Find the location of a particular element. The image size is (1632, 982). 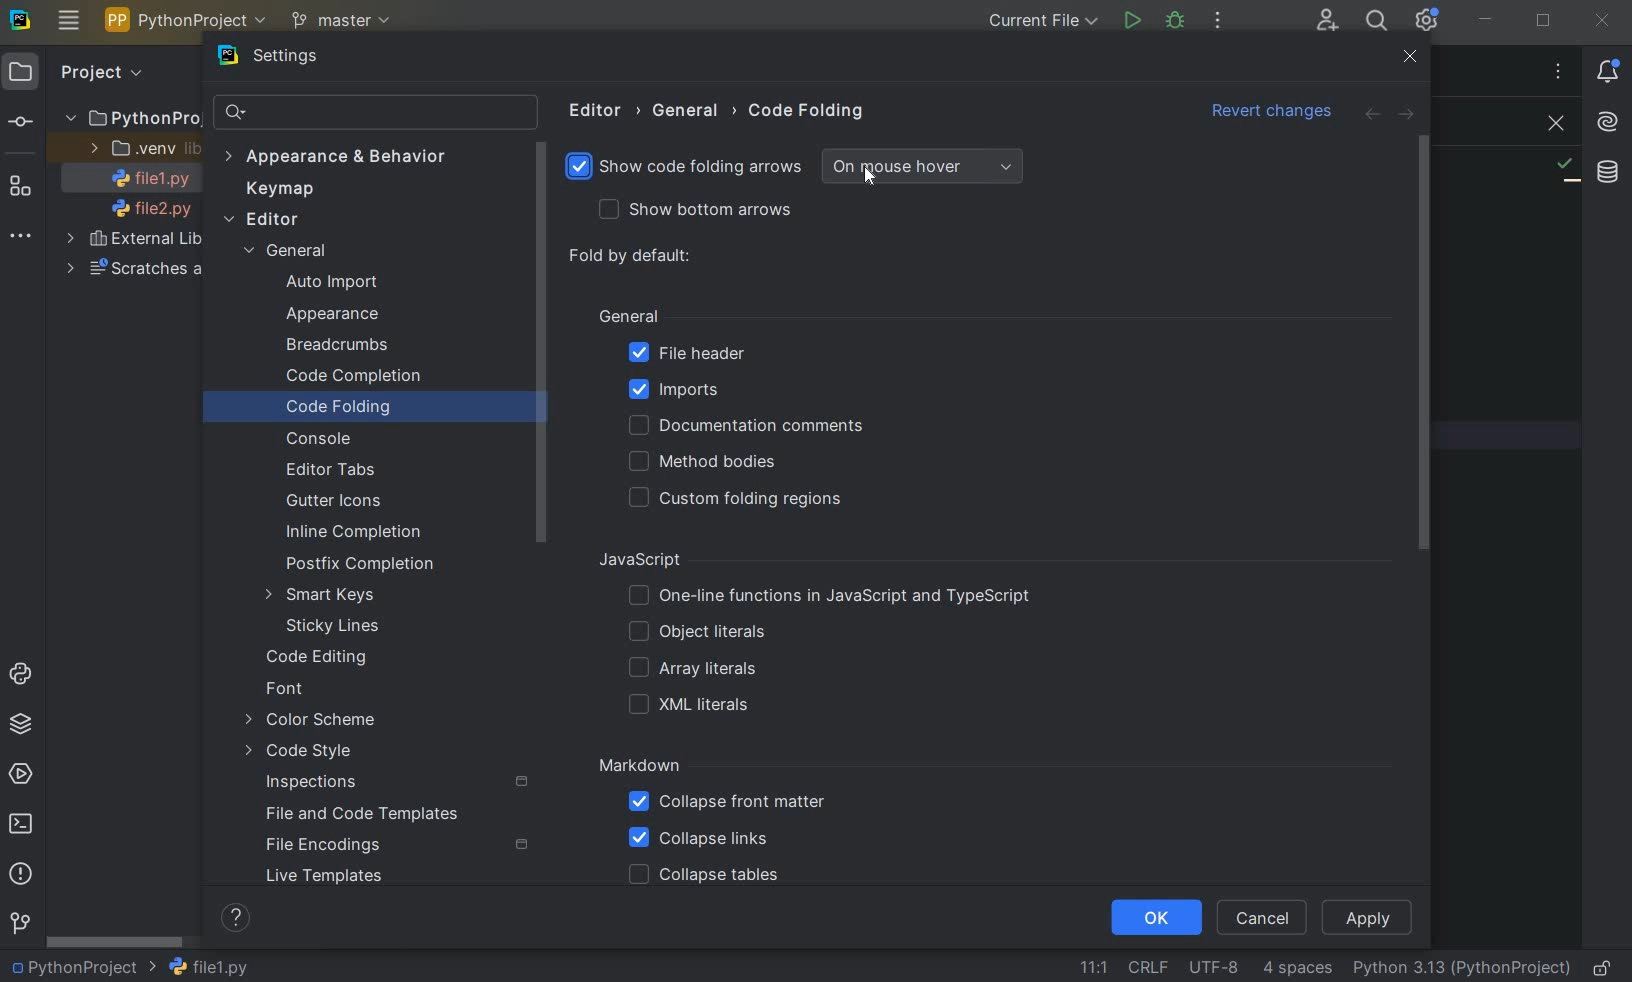

CODE WITH ME is located at coordinates (1326, 20).